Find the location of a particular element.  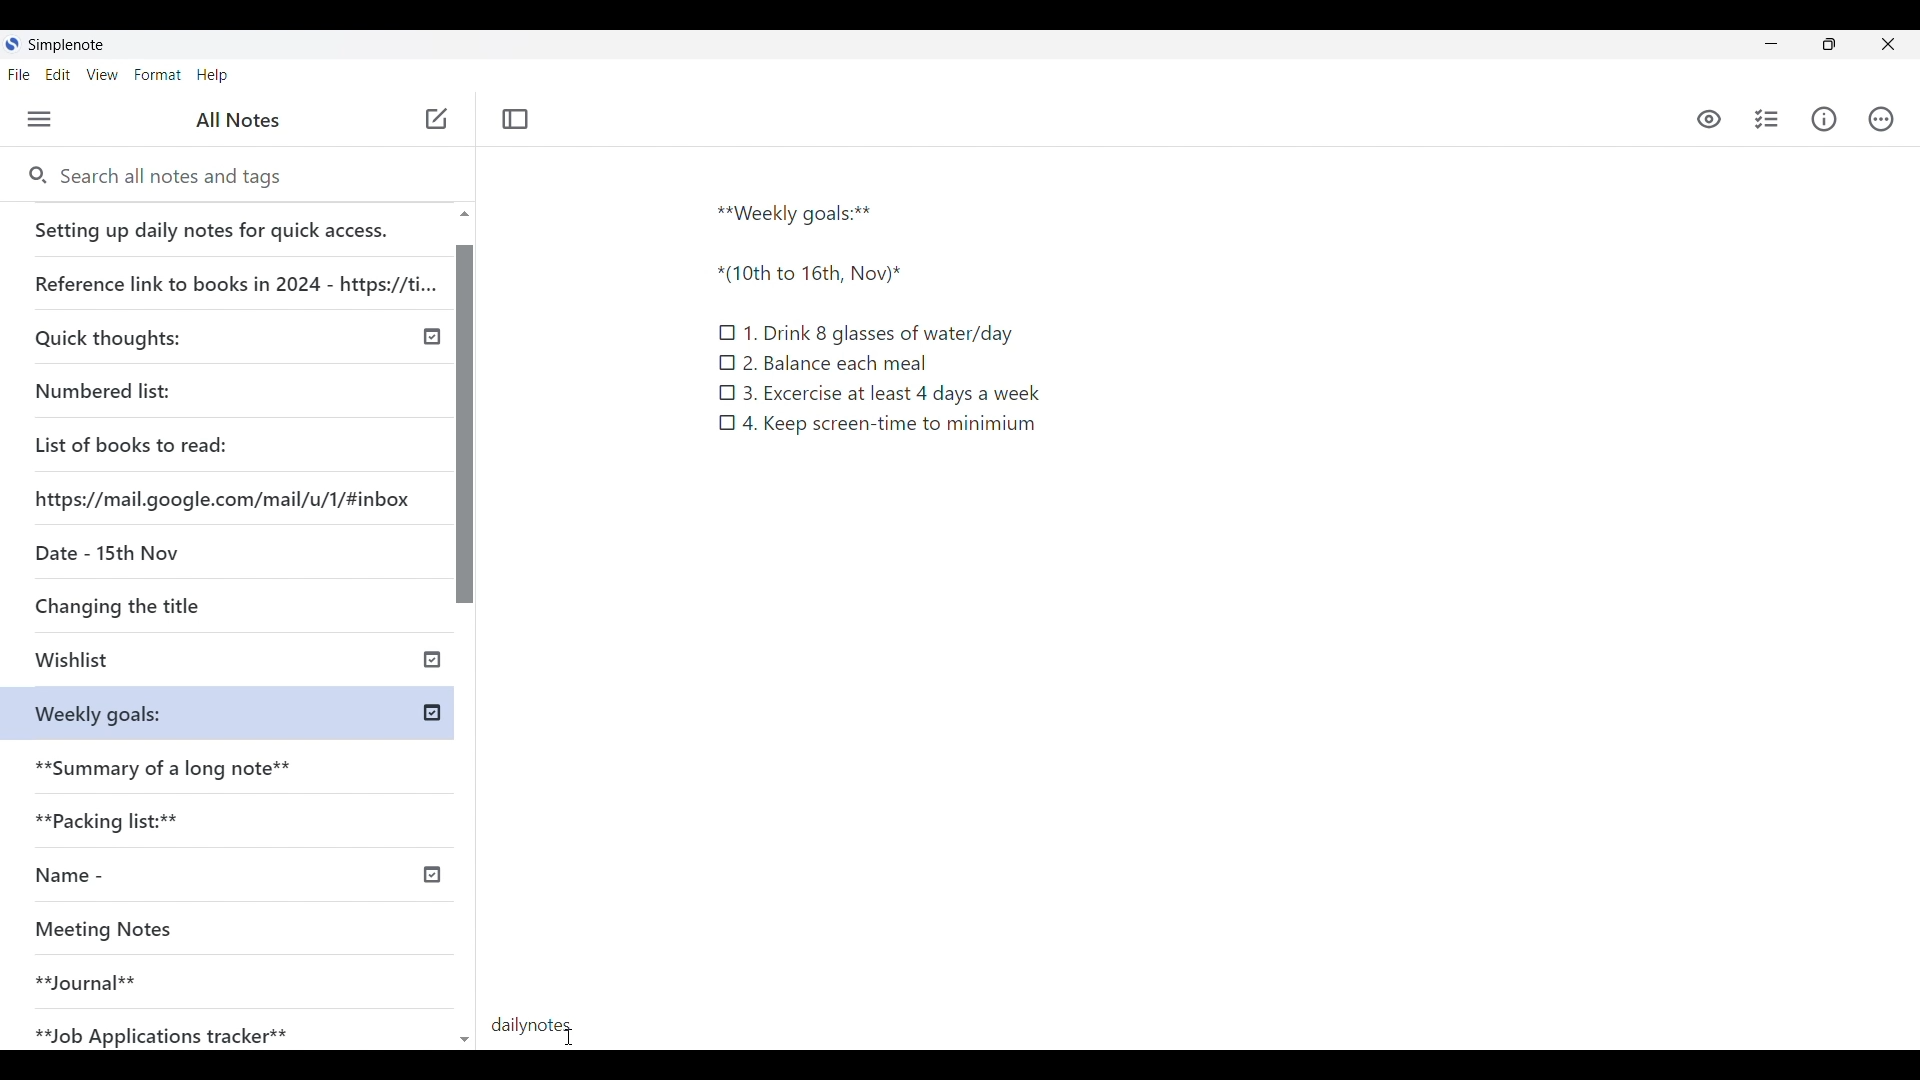

Toggle focus mode is located at coordinates (516, 120).